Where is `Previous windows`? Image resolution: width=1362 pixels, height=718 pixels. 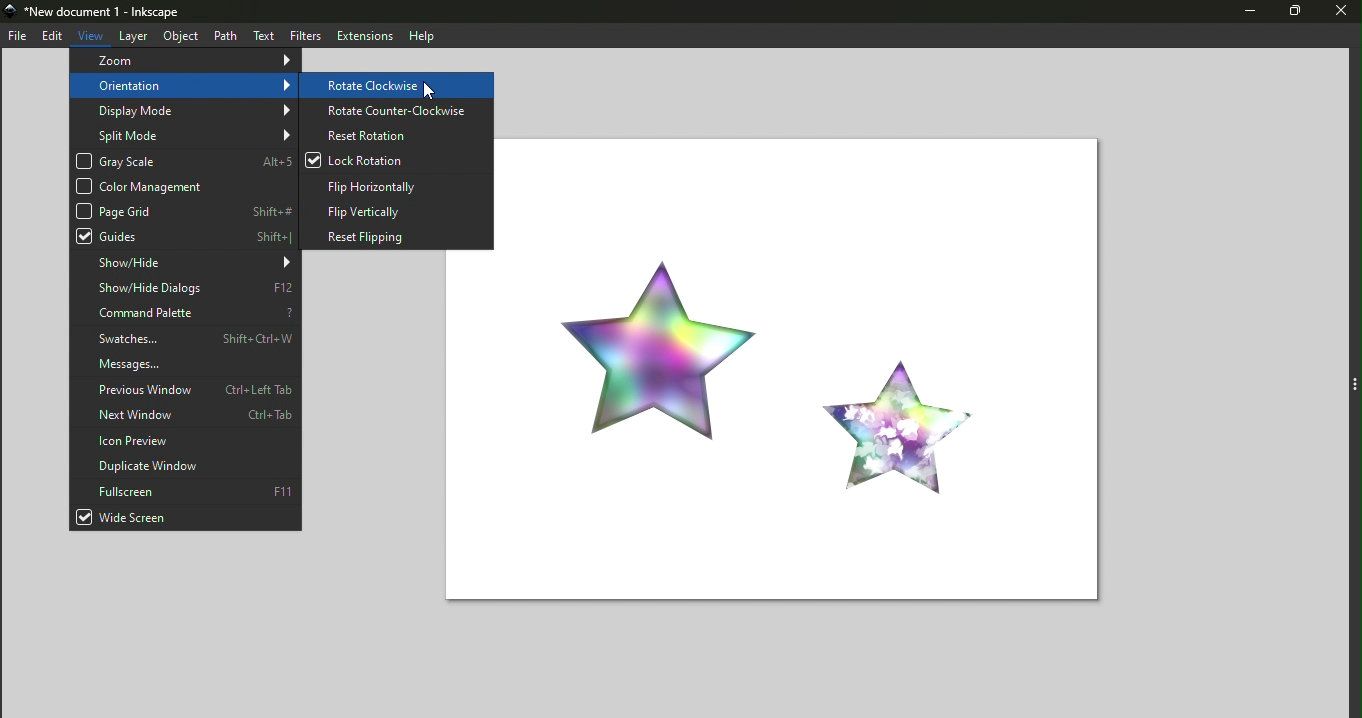
Previous windows is located at coordinates (184, 391).